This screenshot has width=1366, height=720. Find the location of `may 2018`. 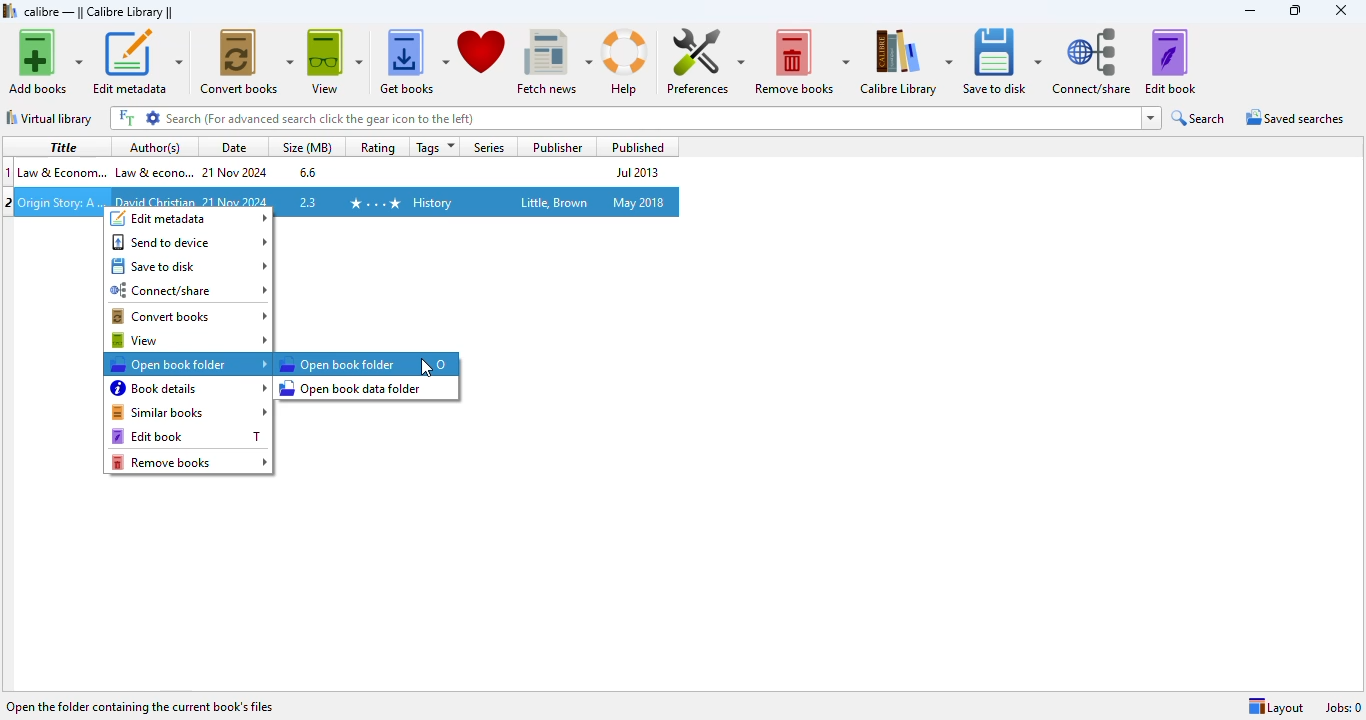

may 2018 is located at coordinates (638, 202).